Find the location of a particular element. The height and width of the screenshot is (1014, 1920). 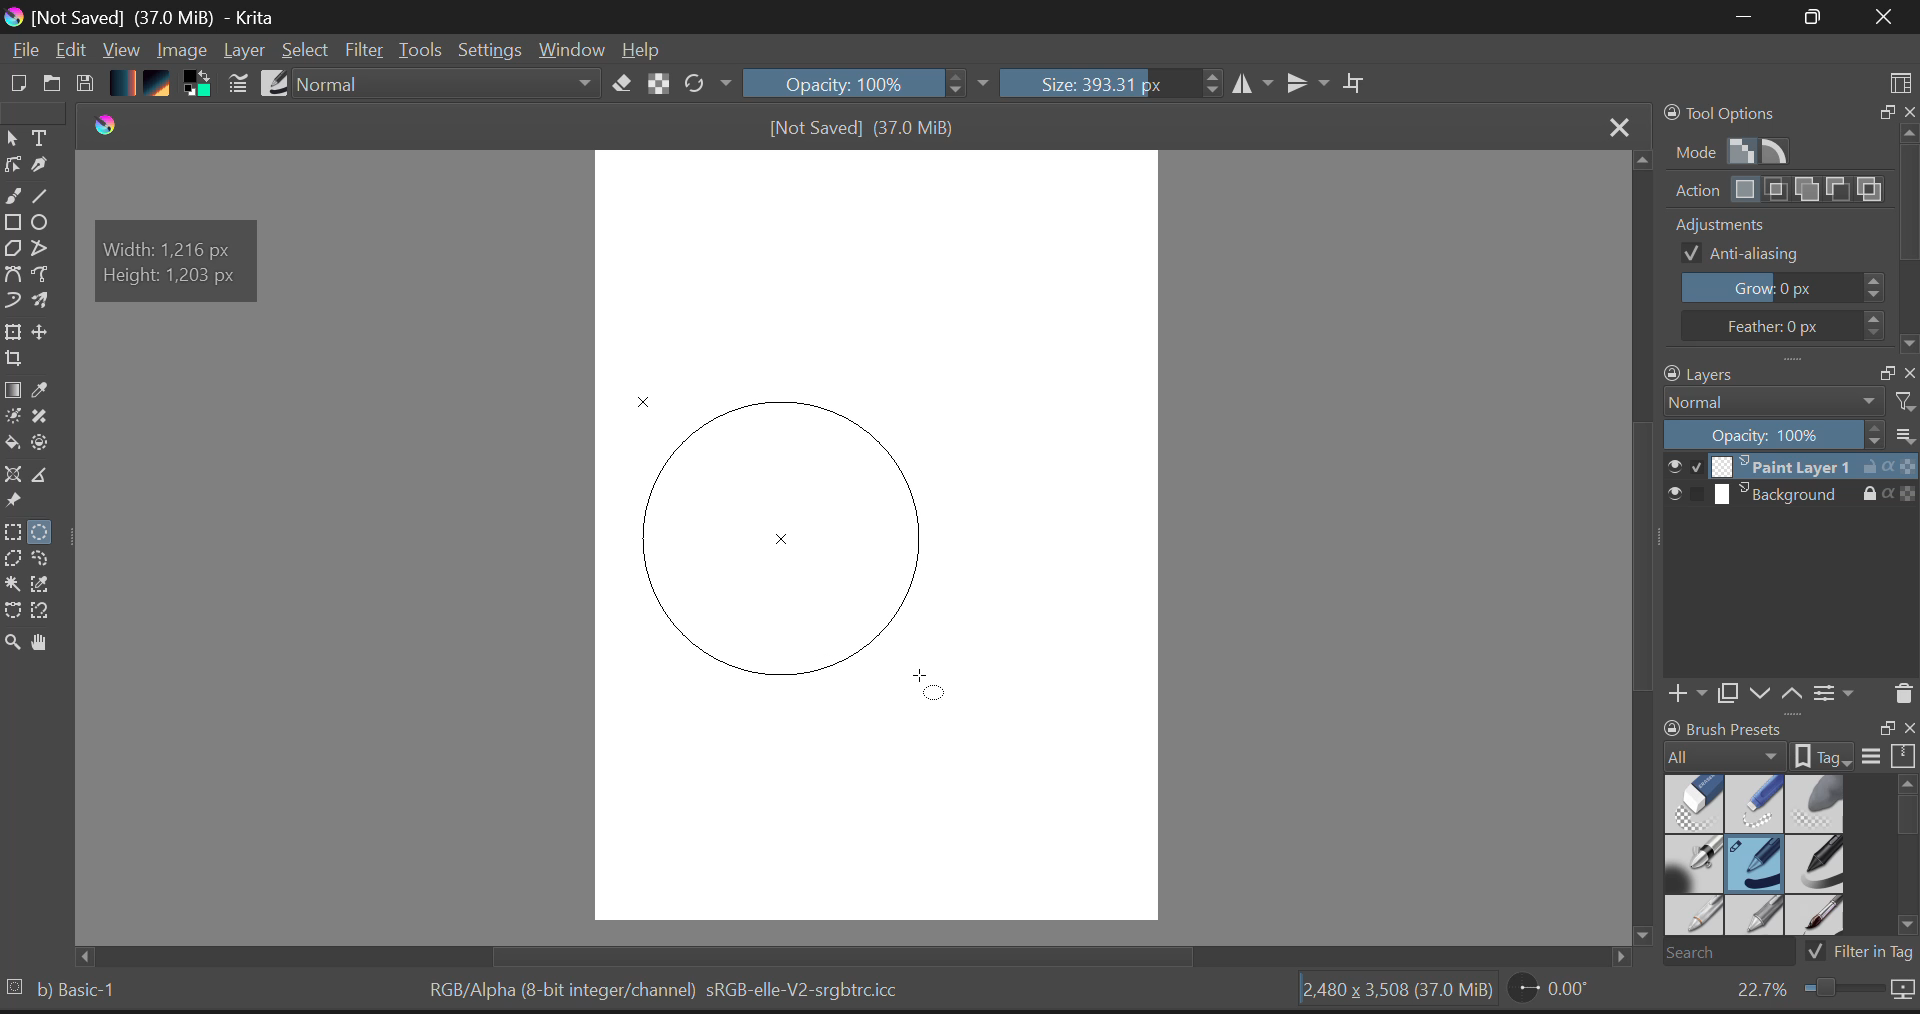

Brush Presets Docker is located at coordinates (1786, 840).